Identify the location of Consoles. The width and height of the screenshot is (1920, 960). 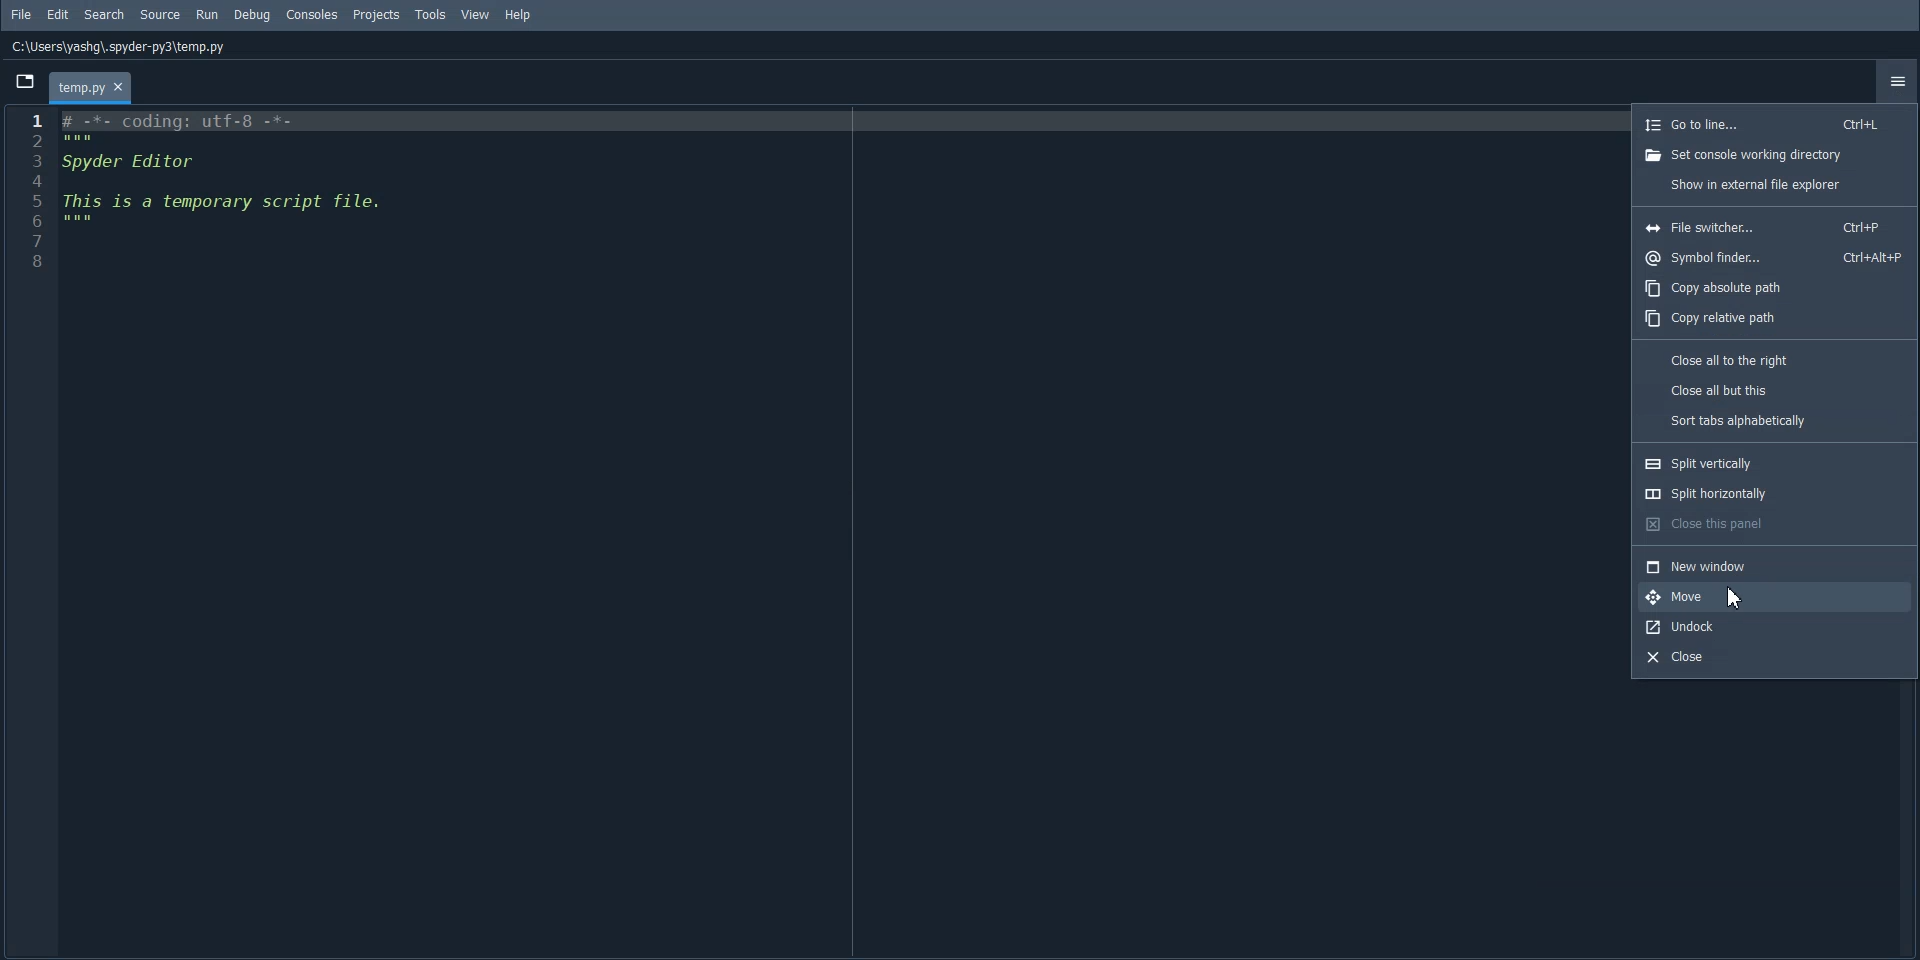
(311, 14).